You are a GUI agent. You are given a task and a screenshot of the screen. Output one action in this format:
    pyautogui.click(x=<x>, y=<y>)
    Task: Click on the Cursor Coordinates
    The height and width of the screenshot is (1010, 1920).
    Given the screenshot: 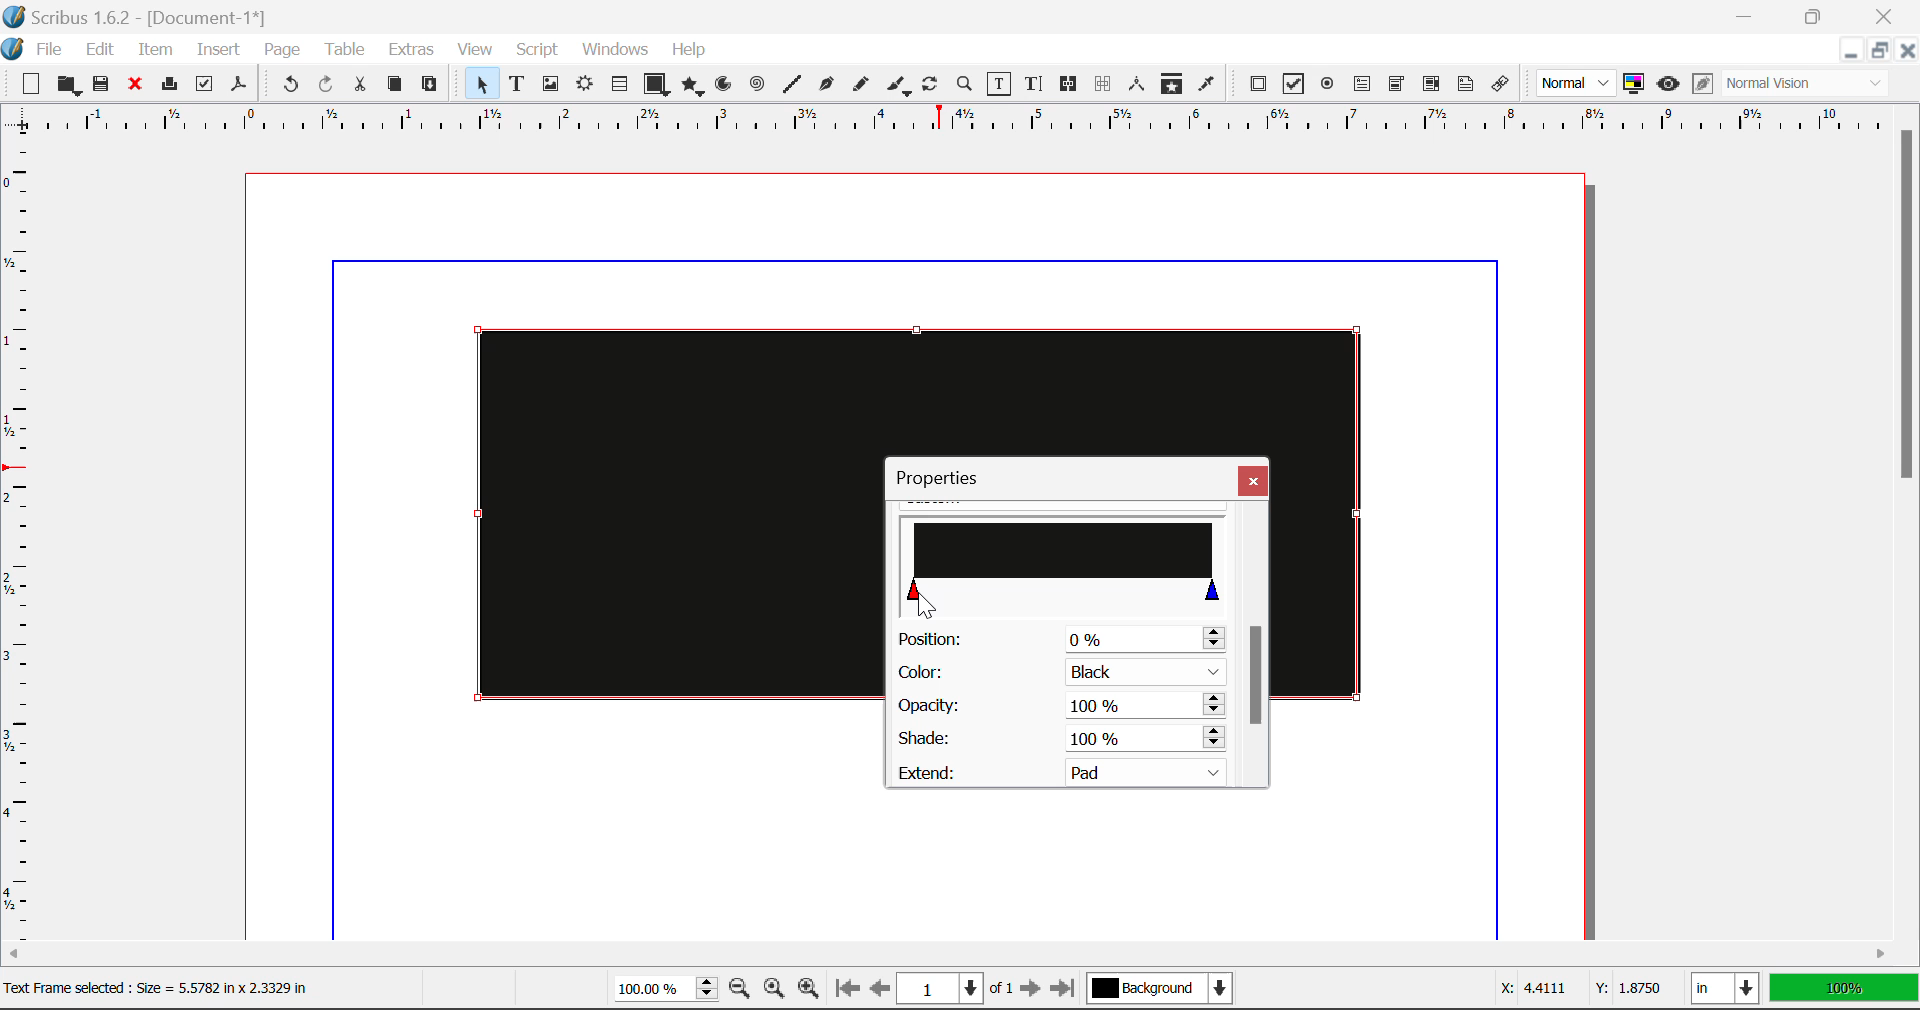 What is the action you would take?
    pyautogui.click(x=1576, y=989)
    